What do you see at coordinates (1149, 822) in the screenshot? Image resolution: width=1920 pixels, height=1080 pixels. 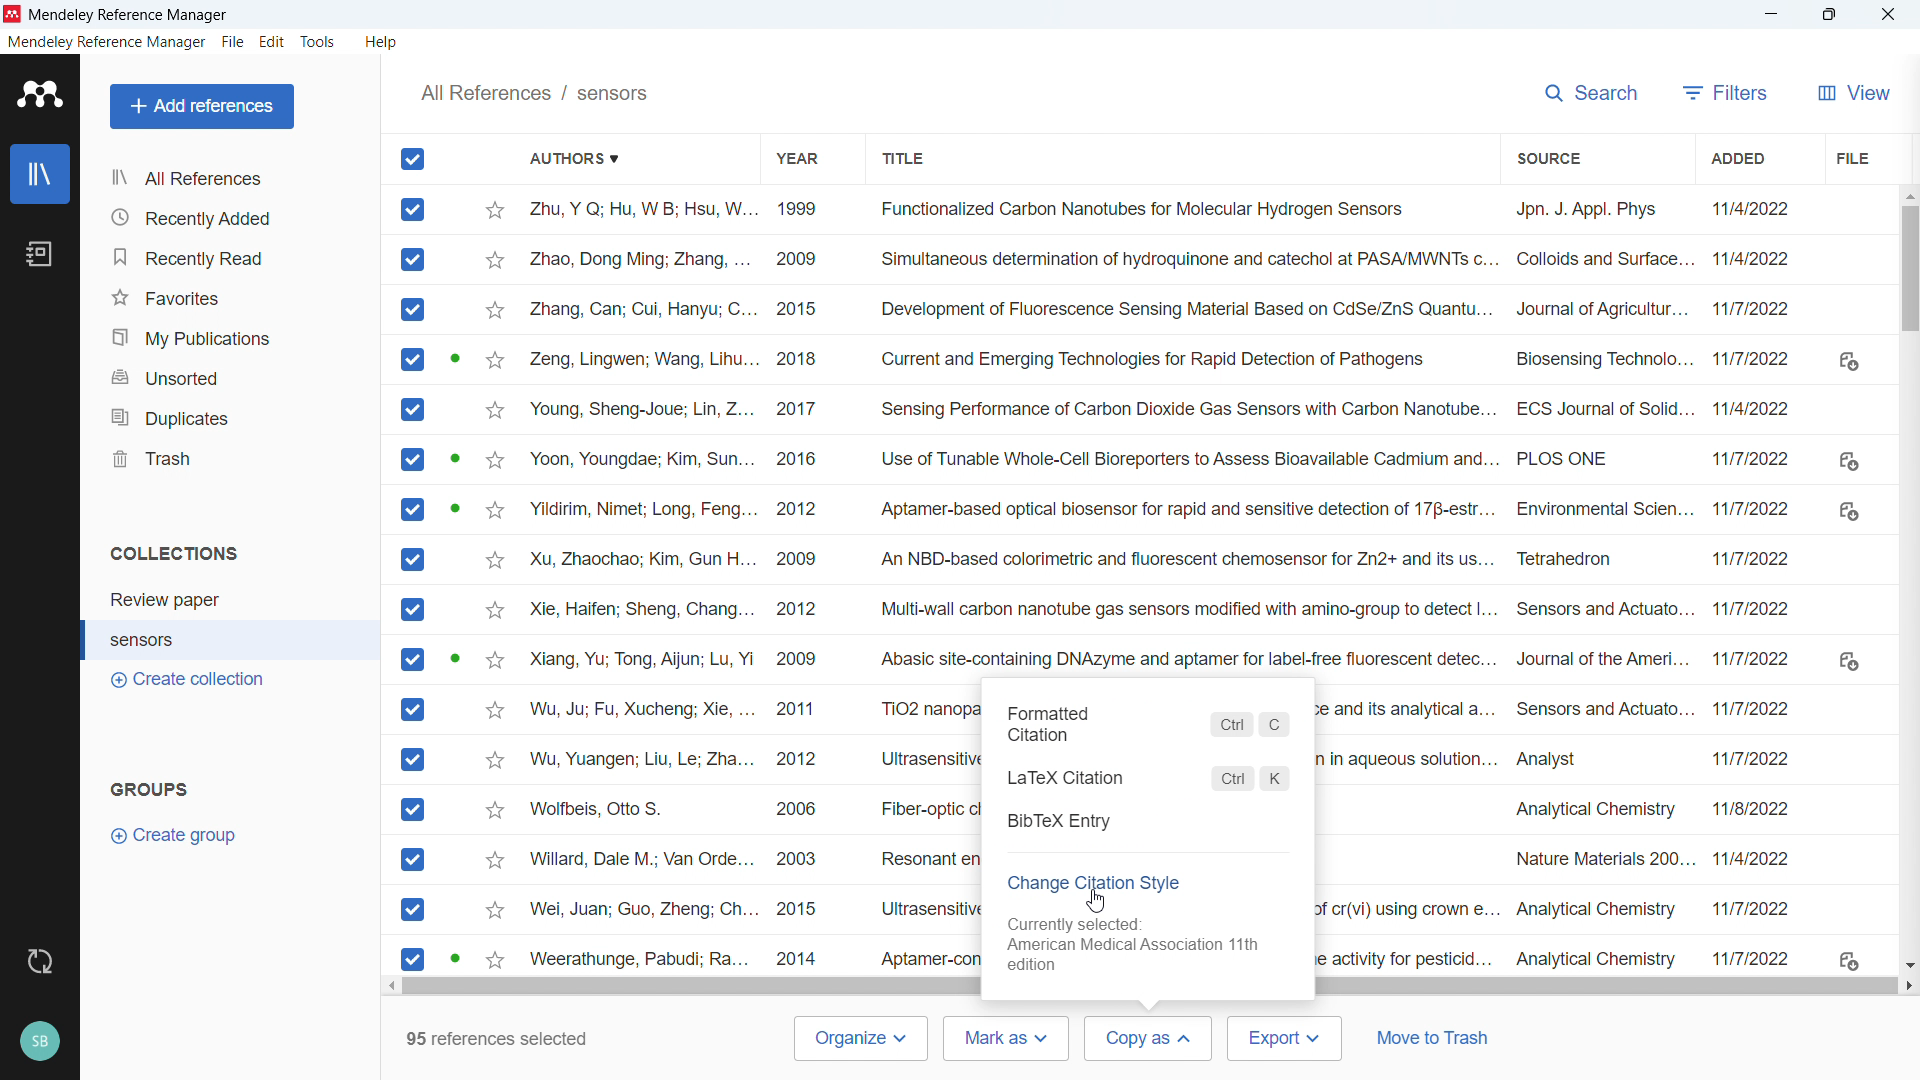 I see `Bibtex entry ` at bounding box center [1149, 822].